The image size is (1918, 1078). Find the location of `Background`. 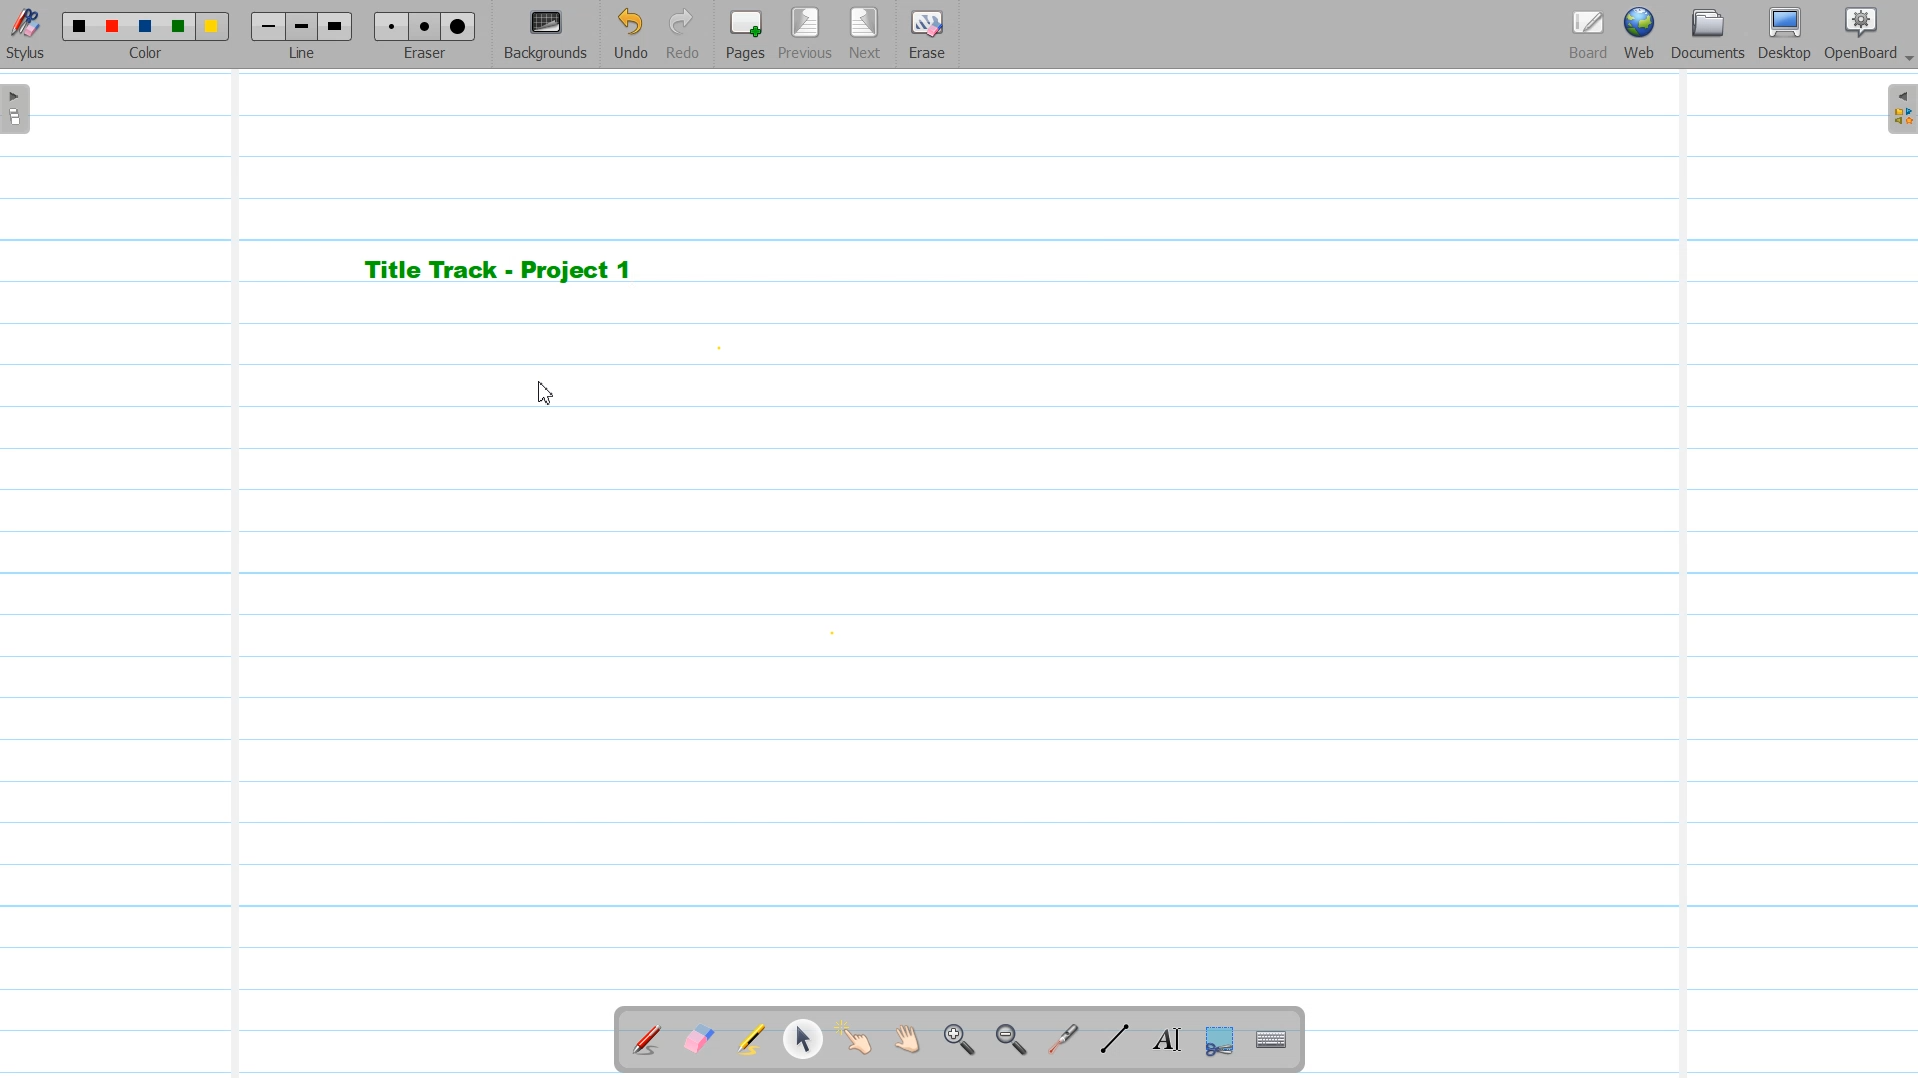

Background is located at coordinates (547, 35).